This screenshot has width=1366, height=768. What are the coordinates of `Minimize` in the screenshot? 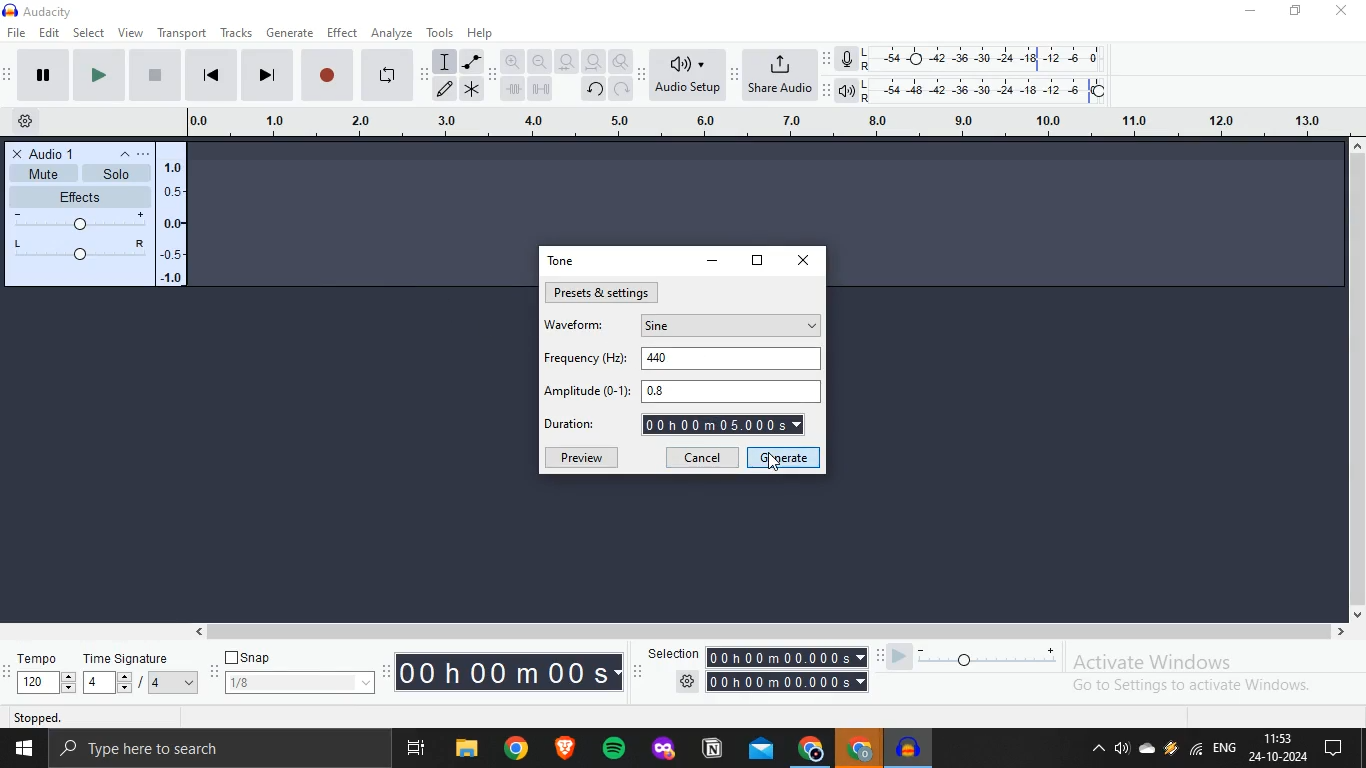 It's located at (1255, 12).